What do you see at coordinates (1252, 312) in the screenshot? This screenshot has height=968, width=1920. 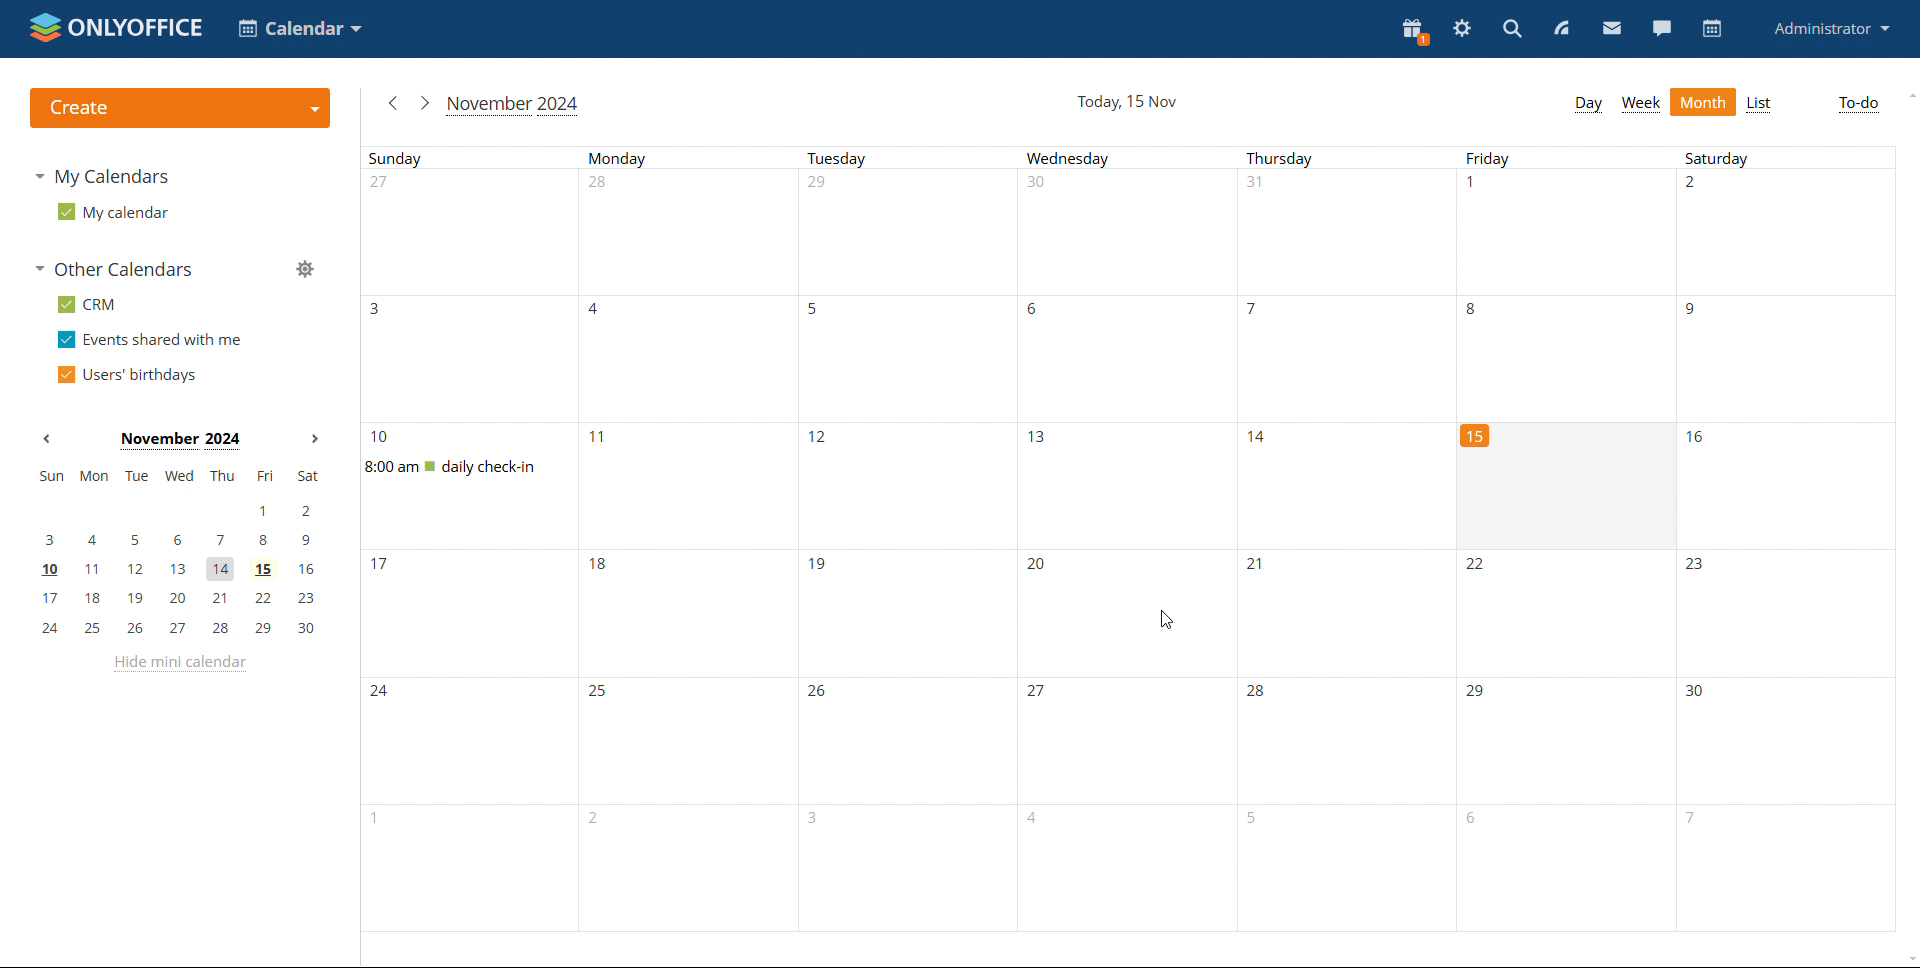 I see `Number` at bounding box center [1252, 312].